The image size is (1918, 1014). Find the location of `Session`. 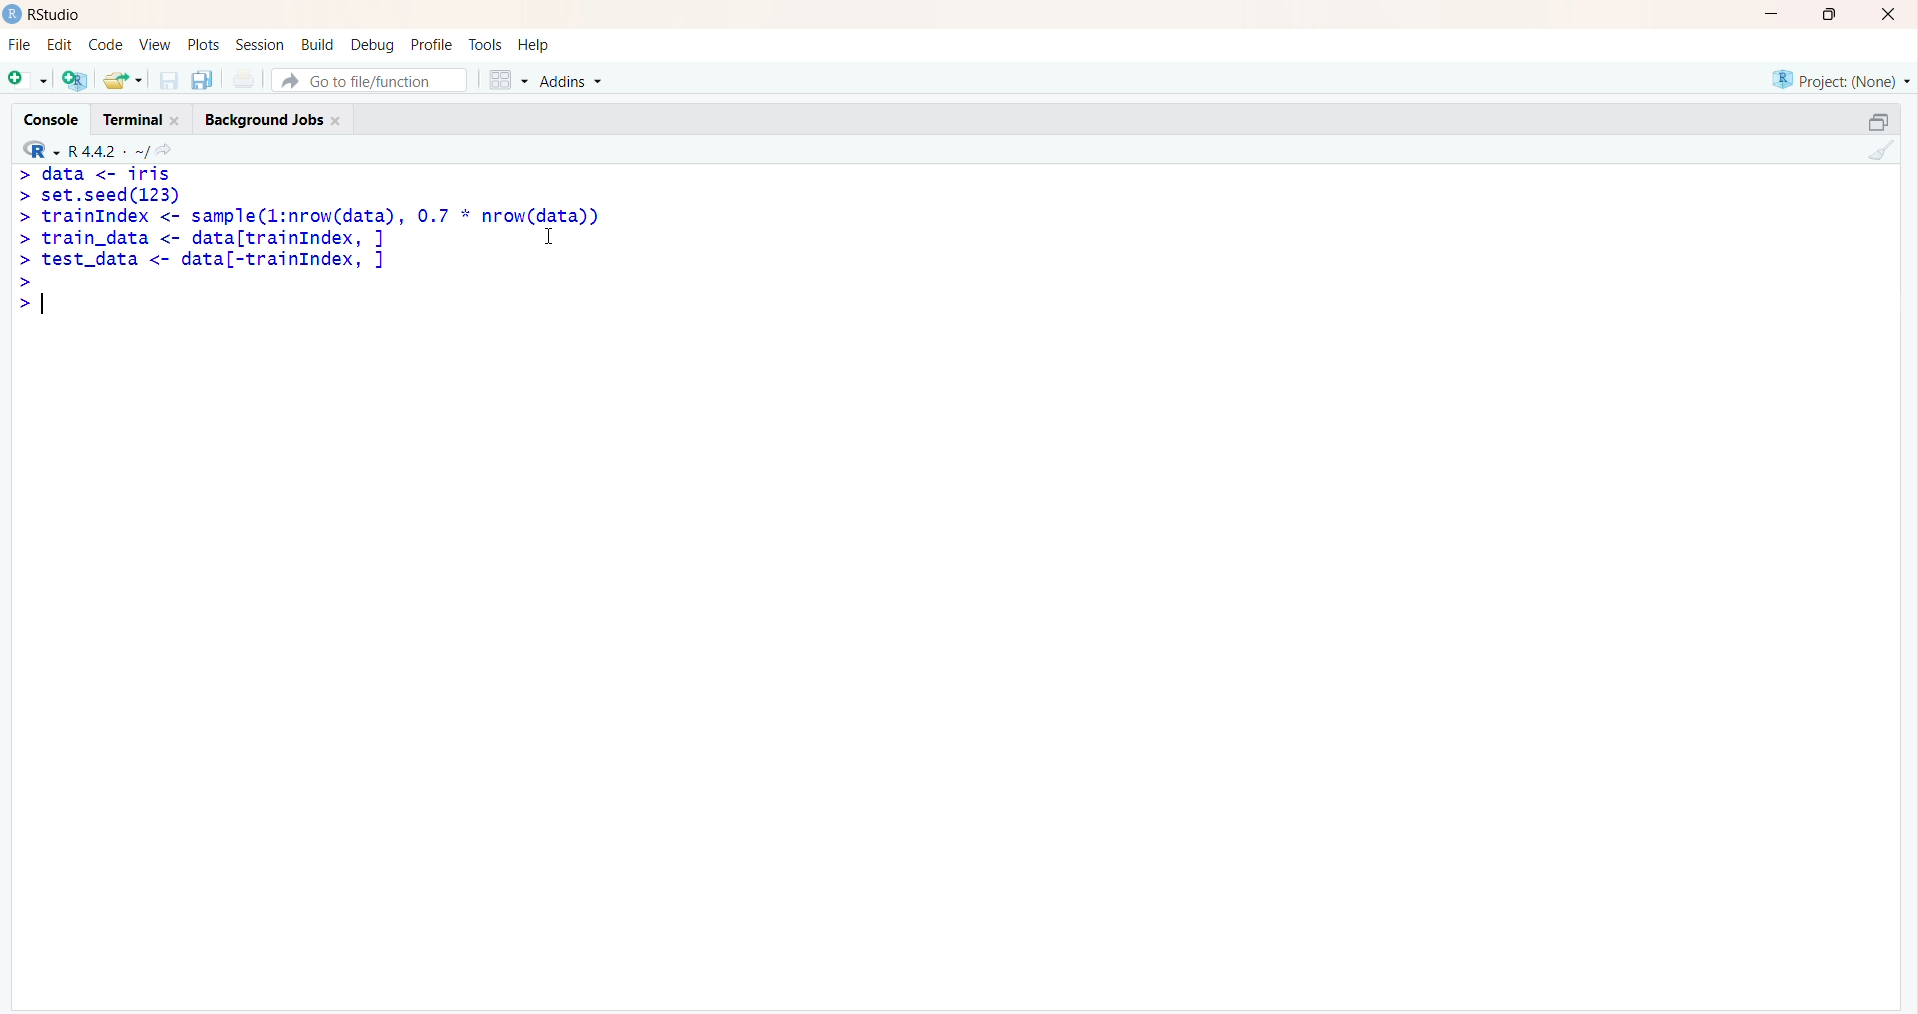

Session is located at coordinates (260, 46).